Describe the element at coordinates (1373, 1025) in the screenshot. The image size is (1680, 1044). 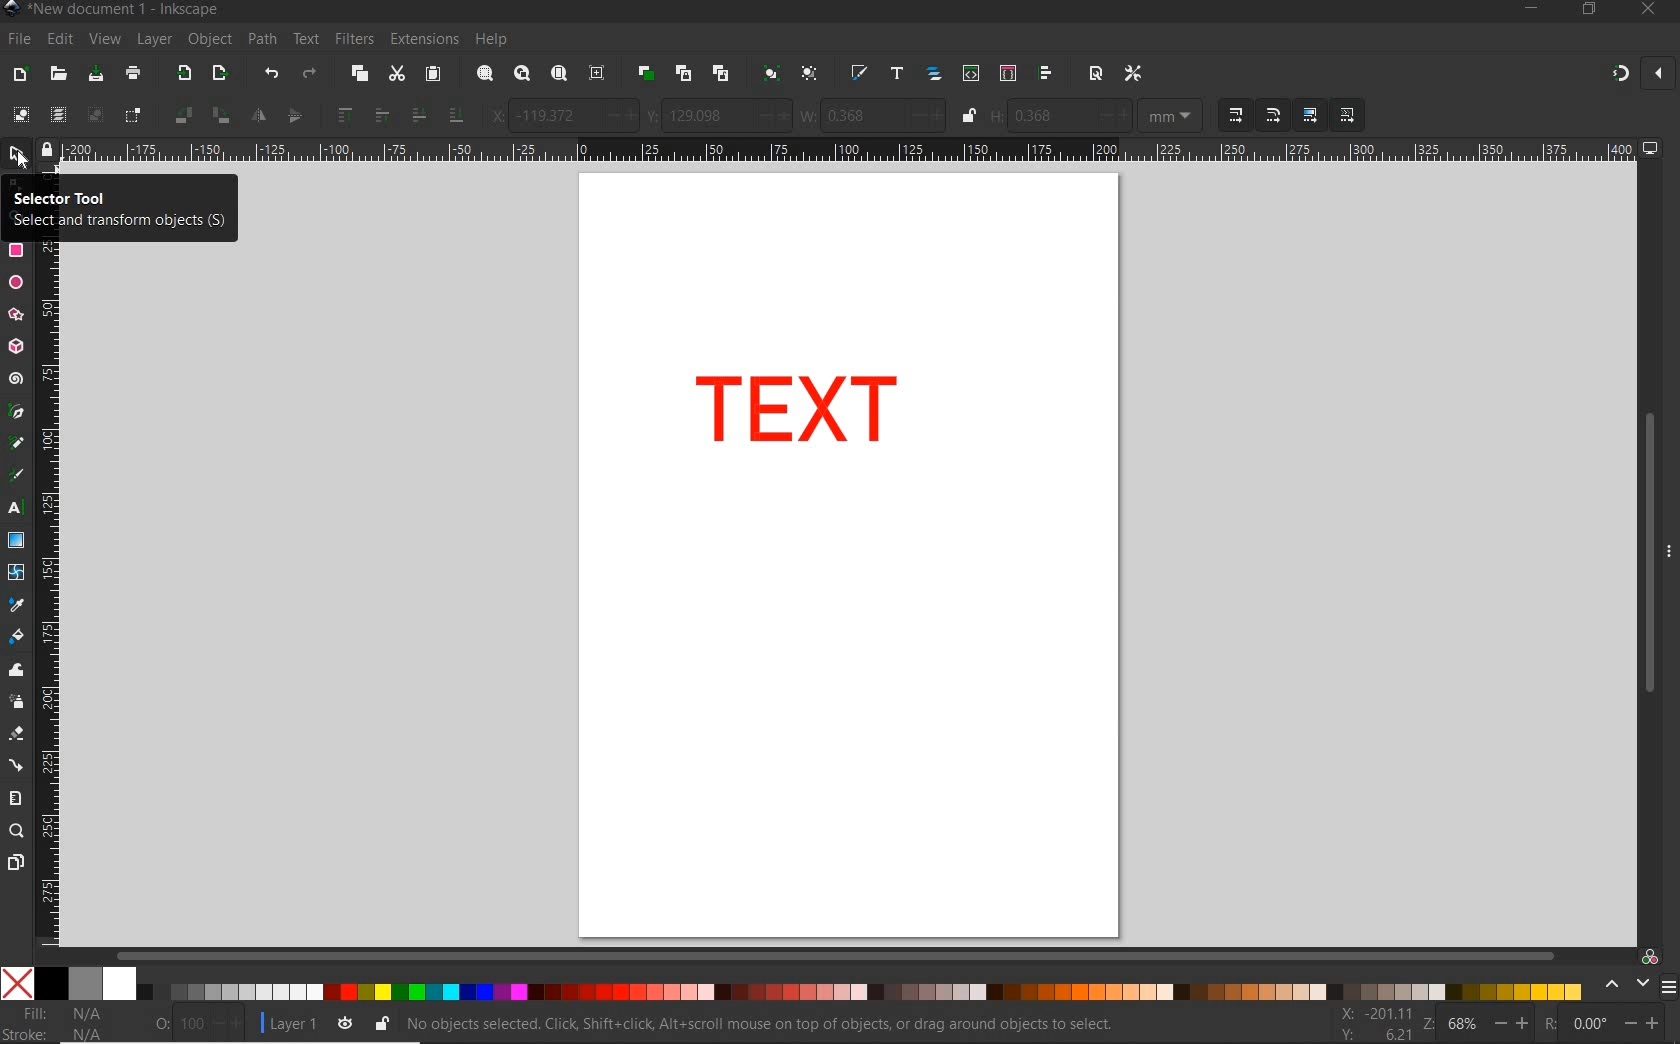
I see `CURSOR COORDINATES` at that location.